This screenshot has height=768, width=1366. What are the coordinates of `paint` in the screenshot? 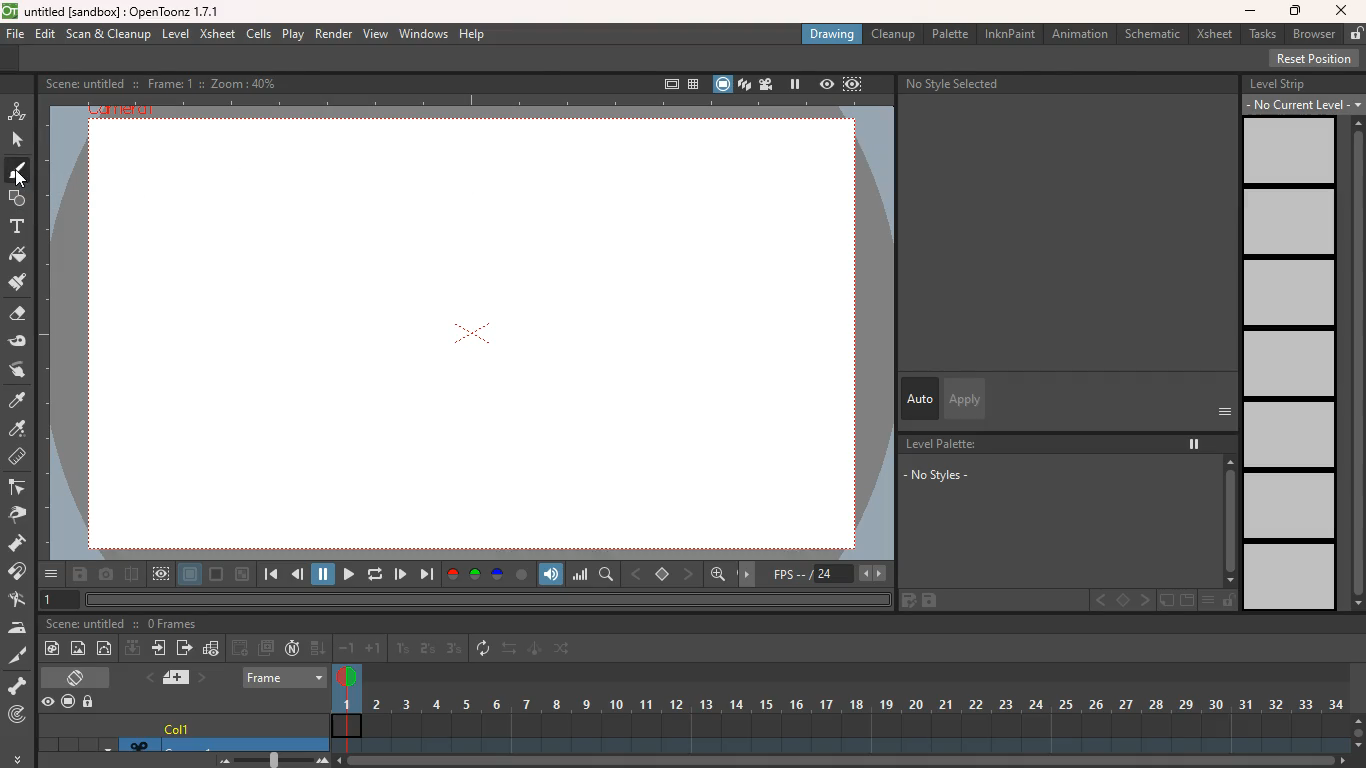 It's located at (55, 648).